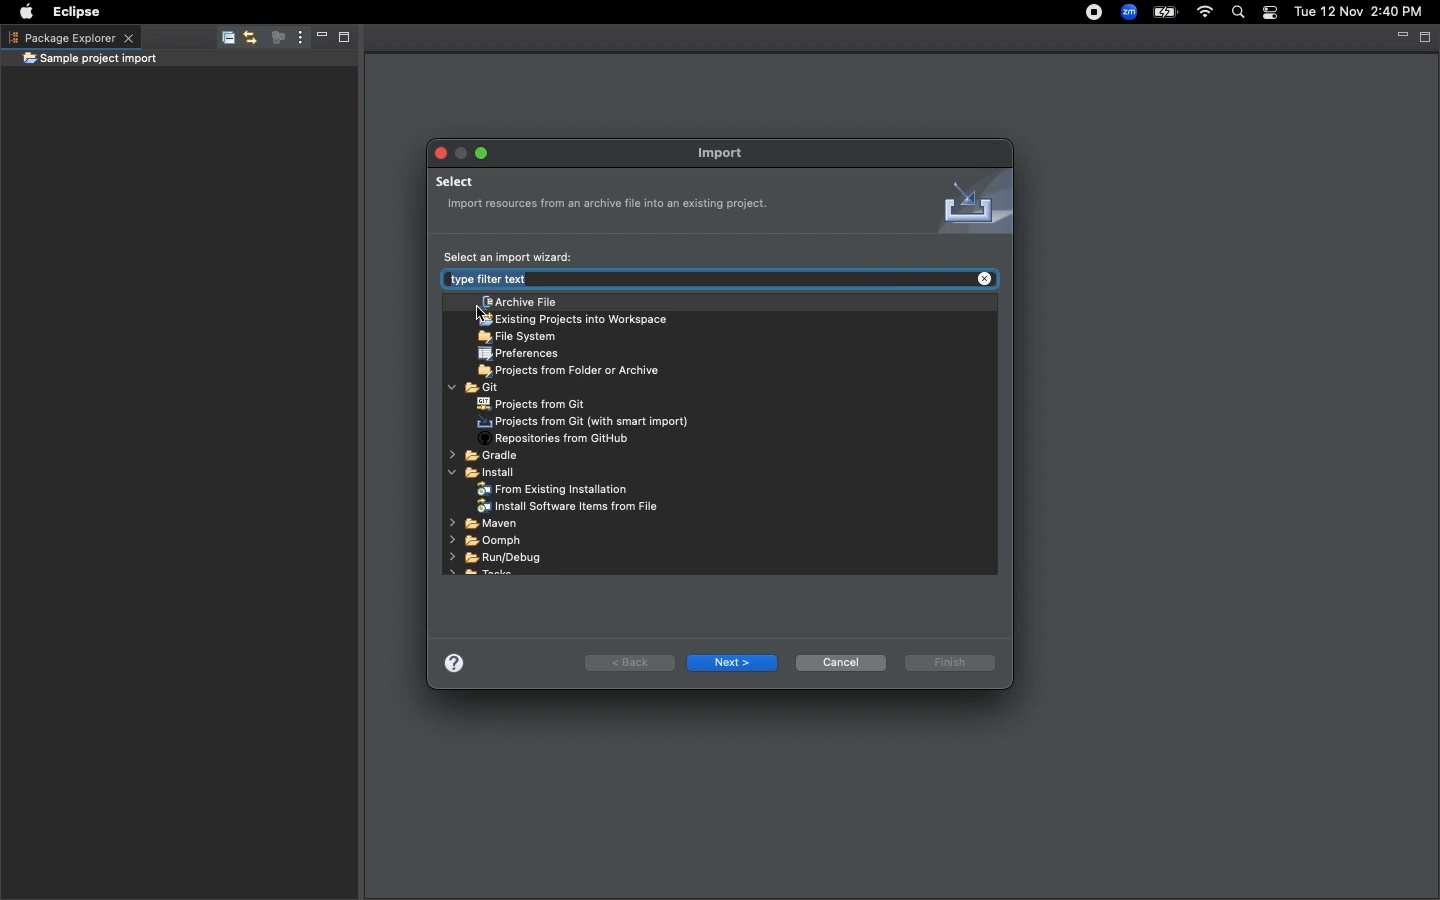 Image resolution: width=1440 pixels, height=900 pixels. What do you see at coordinates (483, 154) in the screenshot?
I see `Maximize` at bounding box center [483, 154].